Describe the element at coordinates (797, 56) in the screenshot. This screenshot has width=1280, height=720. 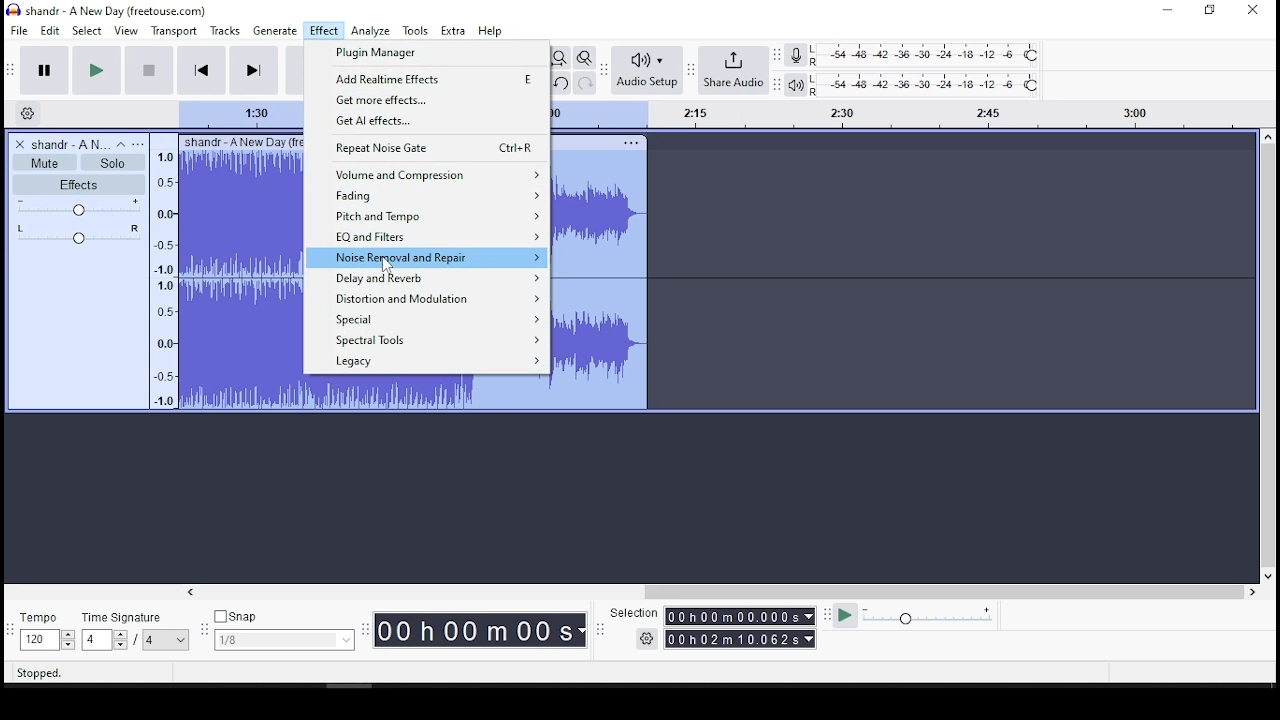
I see `record meter` at that location.